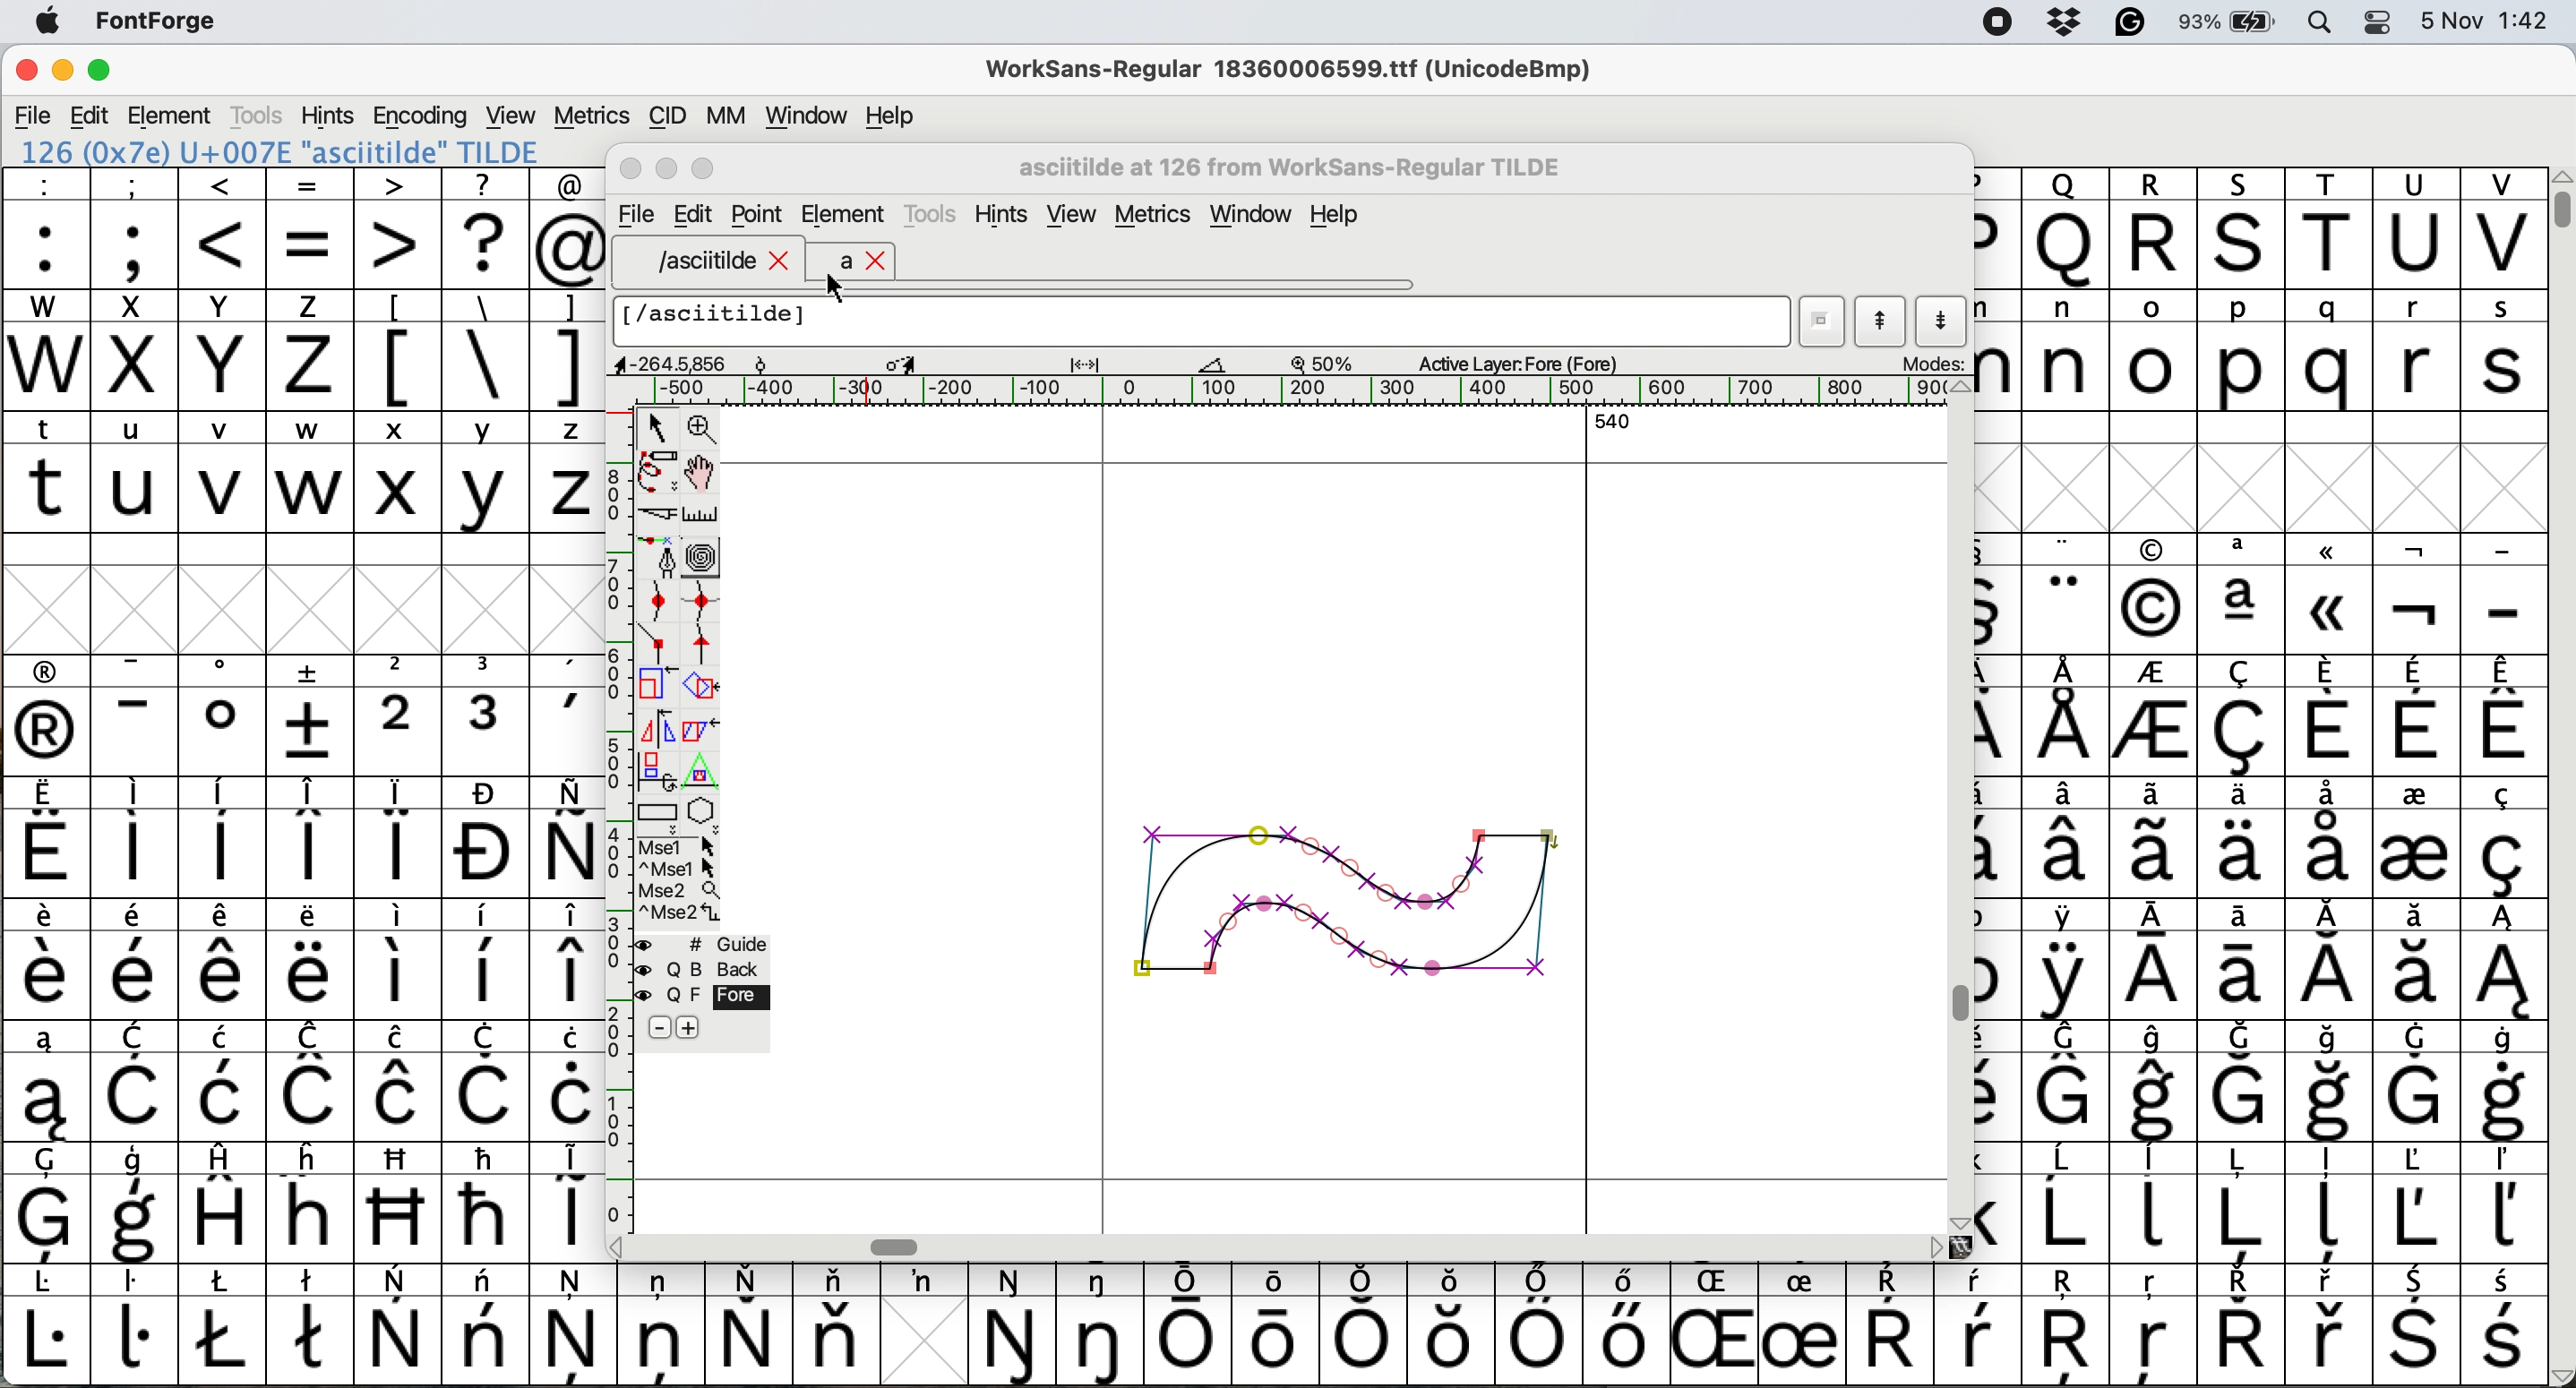  What do you see at coordinates (508, 113) in the screenshot?
I see `view` at bounding box center [508, 113].